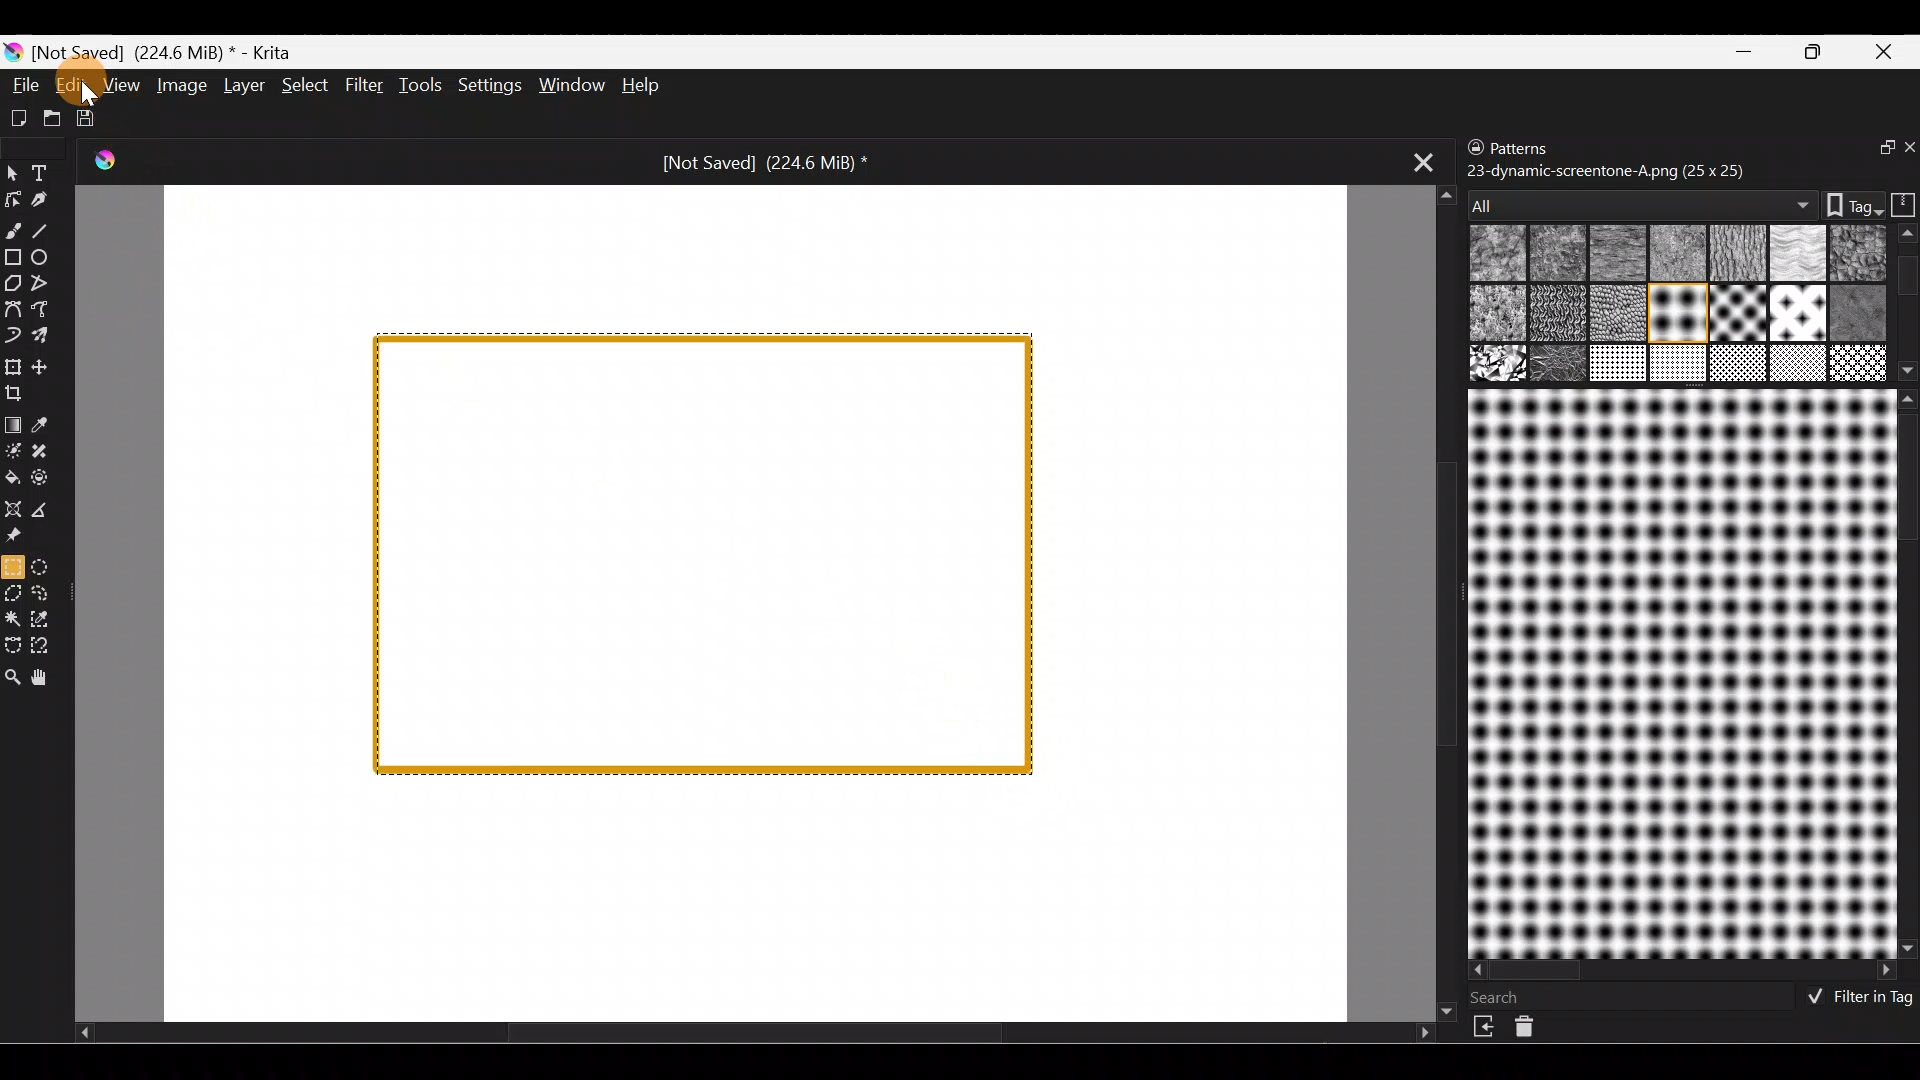 The image size is (1920, 1080). What do you see at coordinates (12, 280) in the screenshot?
I see `Polygon tool` at bounding box center [12, 280].